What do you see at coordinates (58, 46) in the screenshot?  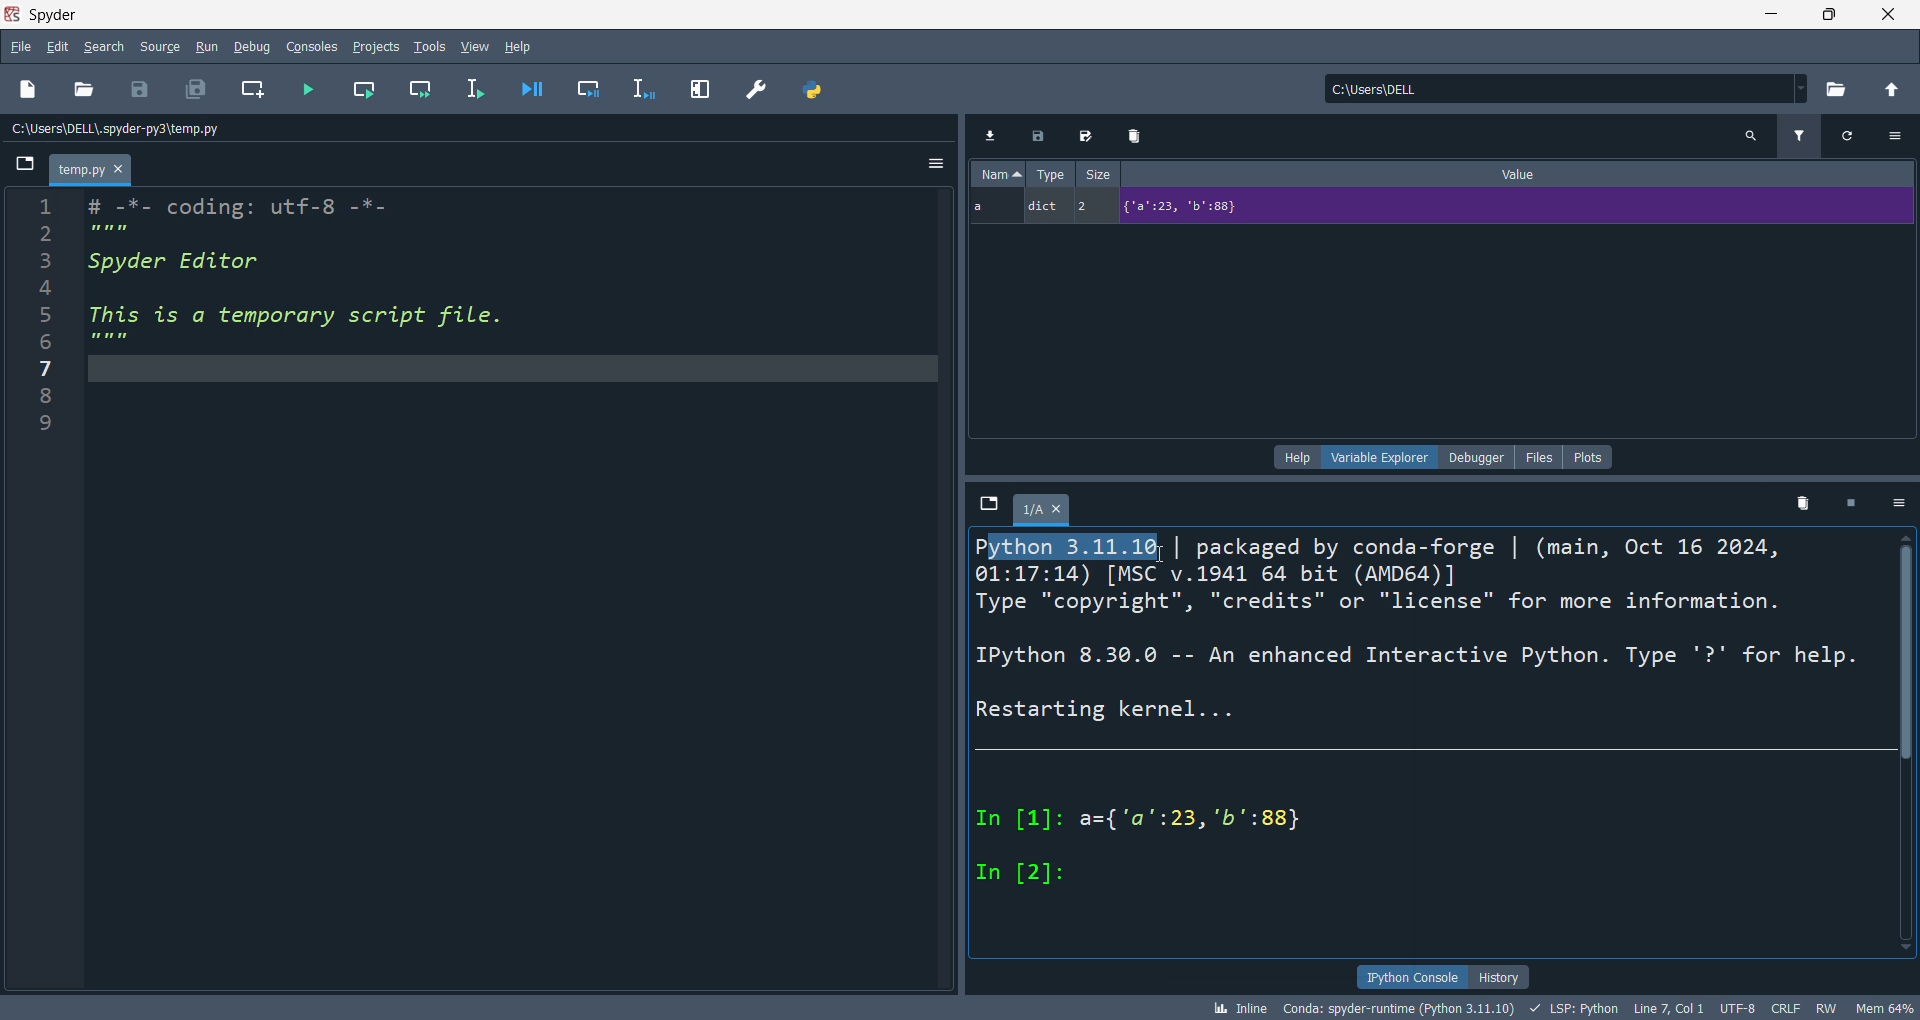 I see `edit` at bounding box center [58, 46].